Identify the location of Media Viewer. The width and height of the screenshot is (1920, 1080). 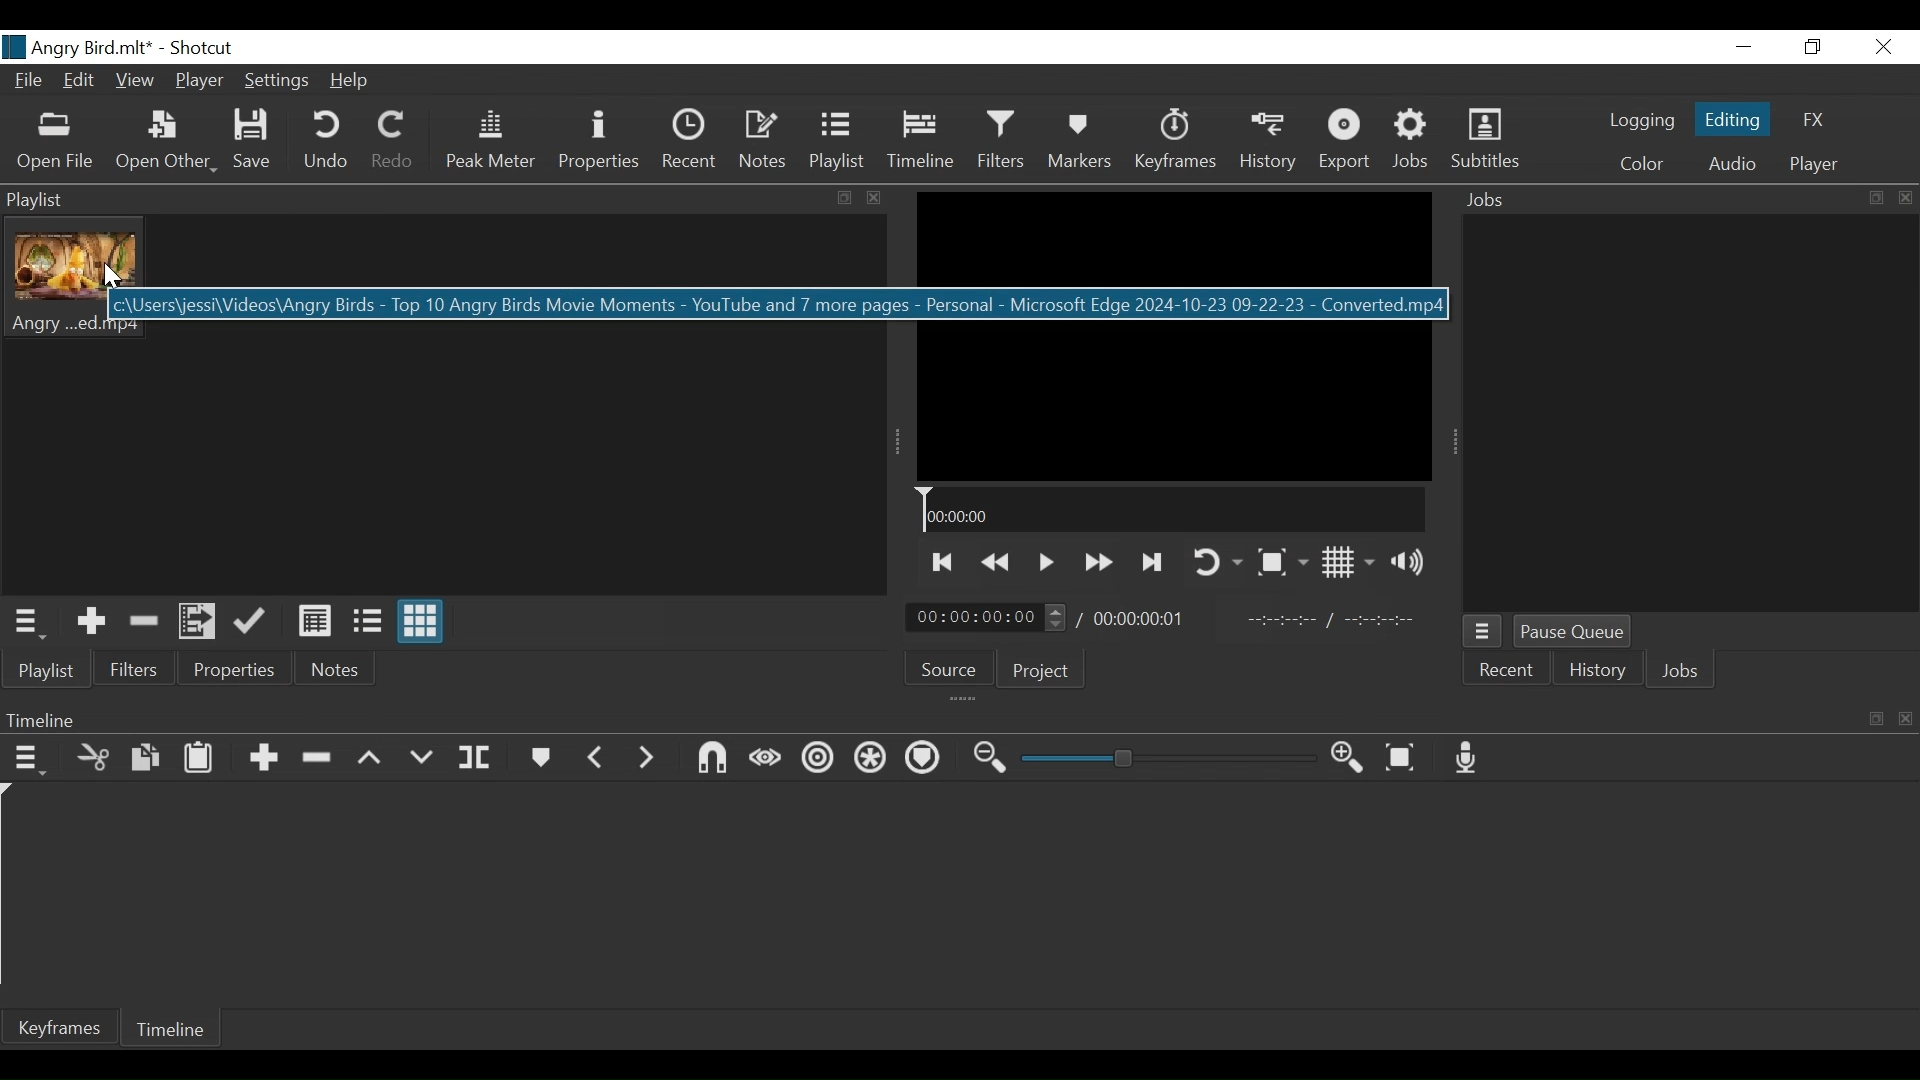
(1173, 336).